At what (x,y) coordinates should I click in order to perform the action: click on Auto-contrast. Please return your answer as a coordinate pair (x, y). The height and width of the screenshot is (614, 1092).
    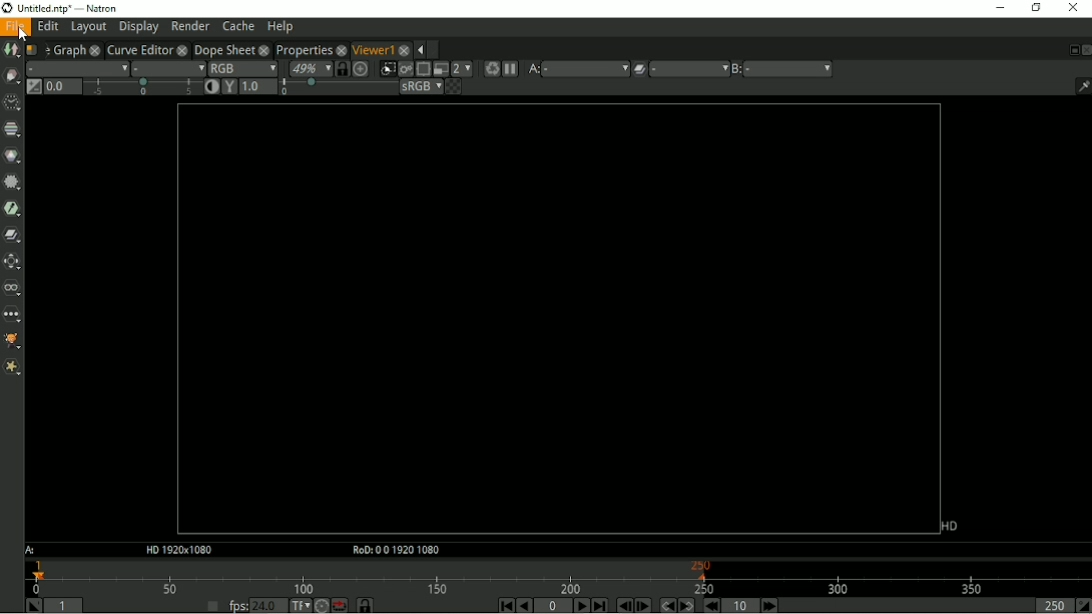
    Looking at the image, I should click on (212, 87).